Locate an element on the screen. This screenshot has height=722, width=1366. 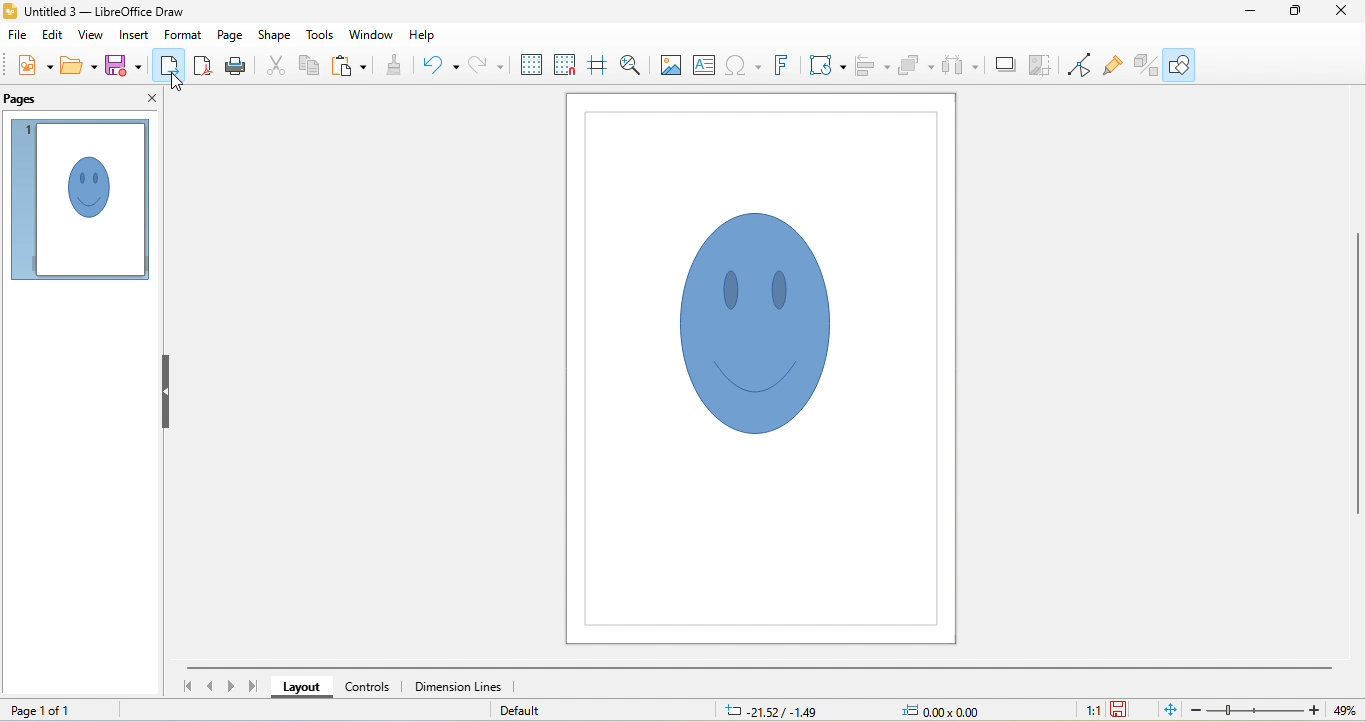
first slide is located at coordinates (191, 686).